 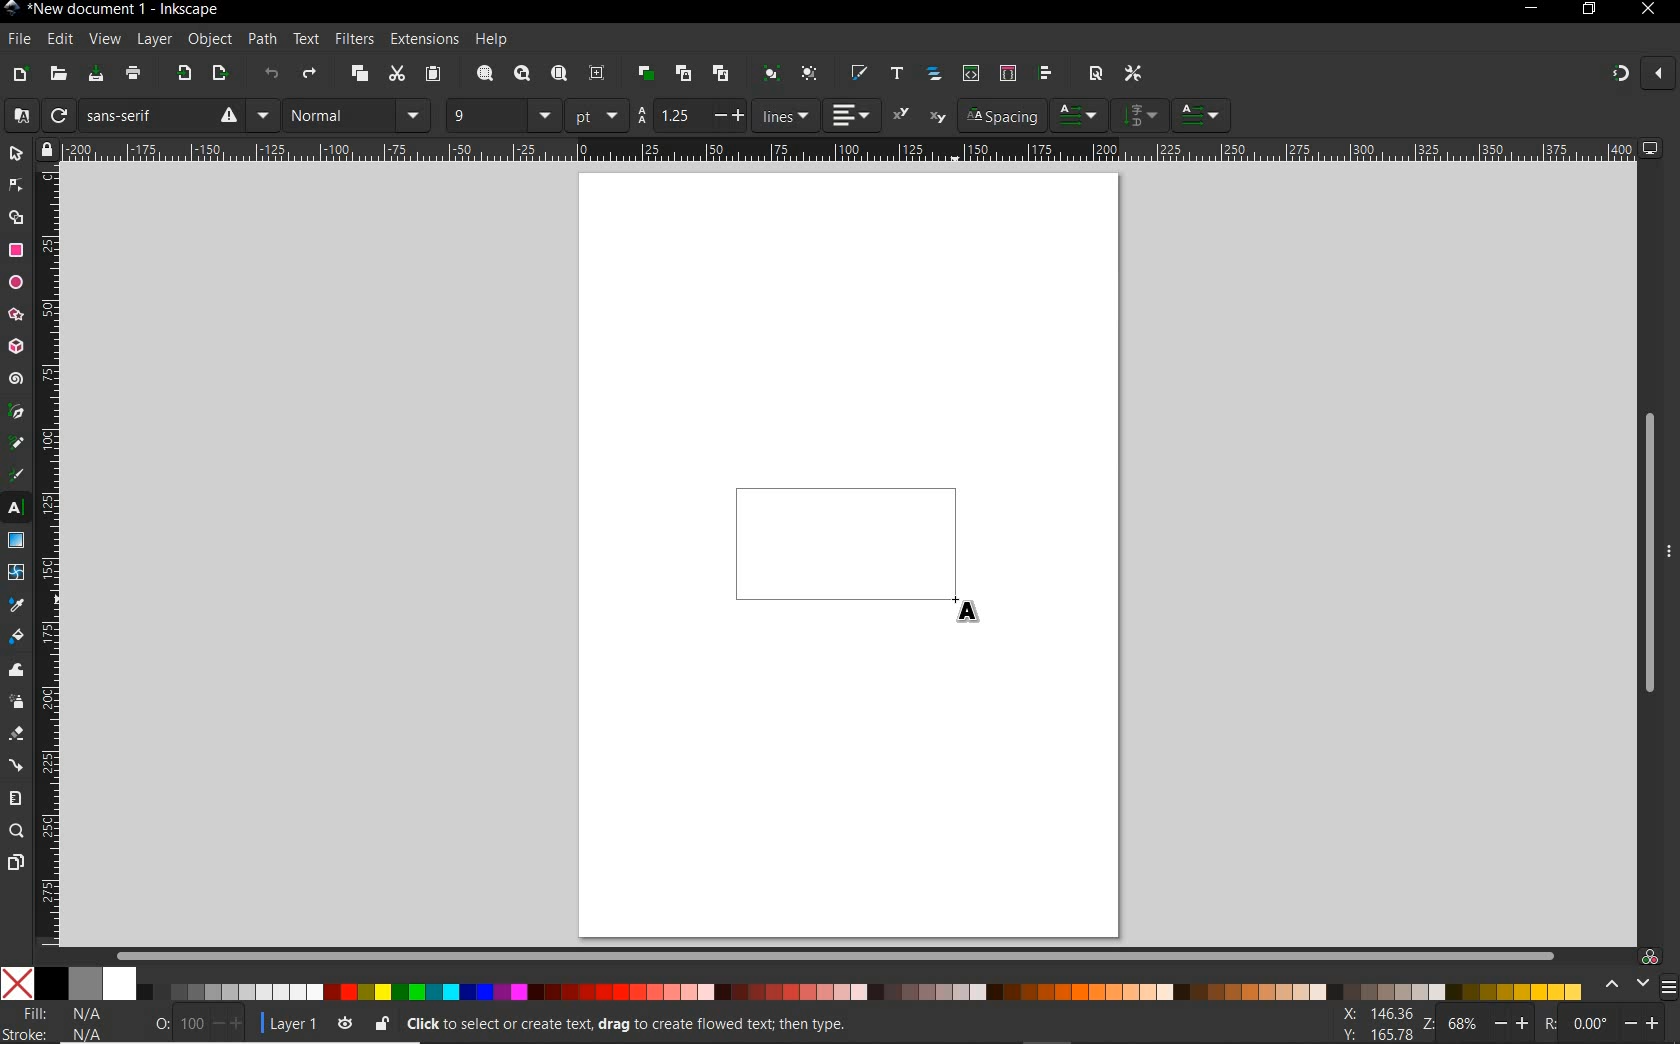 What do you see at coordinates (1514, 1022) in the screenshot?
I see `increase/decrease` at bounding box center [1514, 1022].